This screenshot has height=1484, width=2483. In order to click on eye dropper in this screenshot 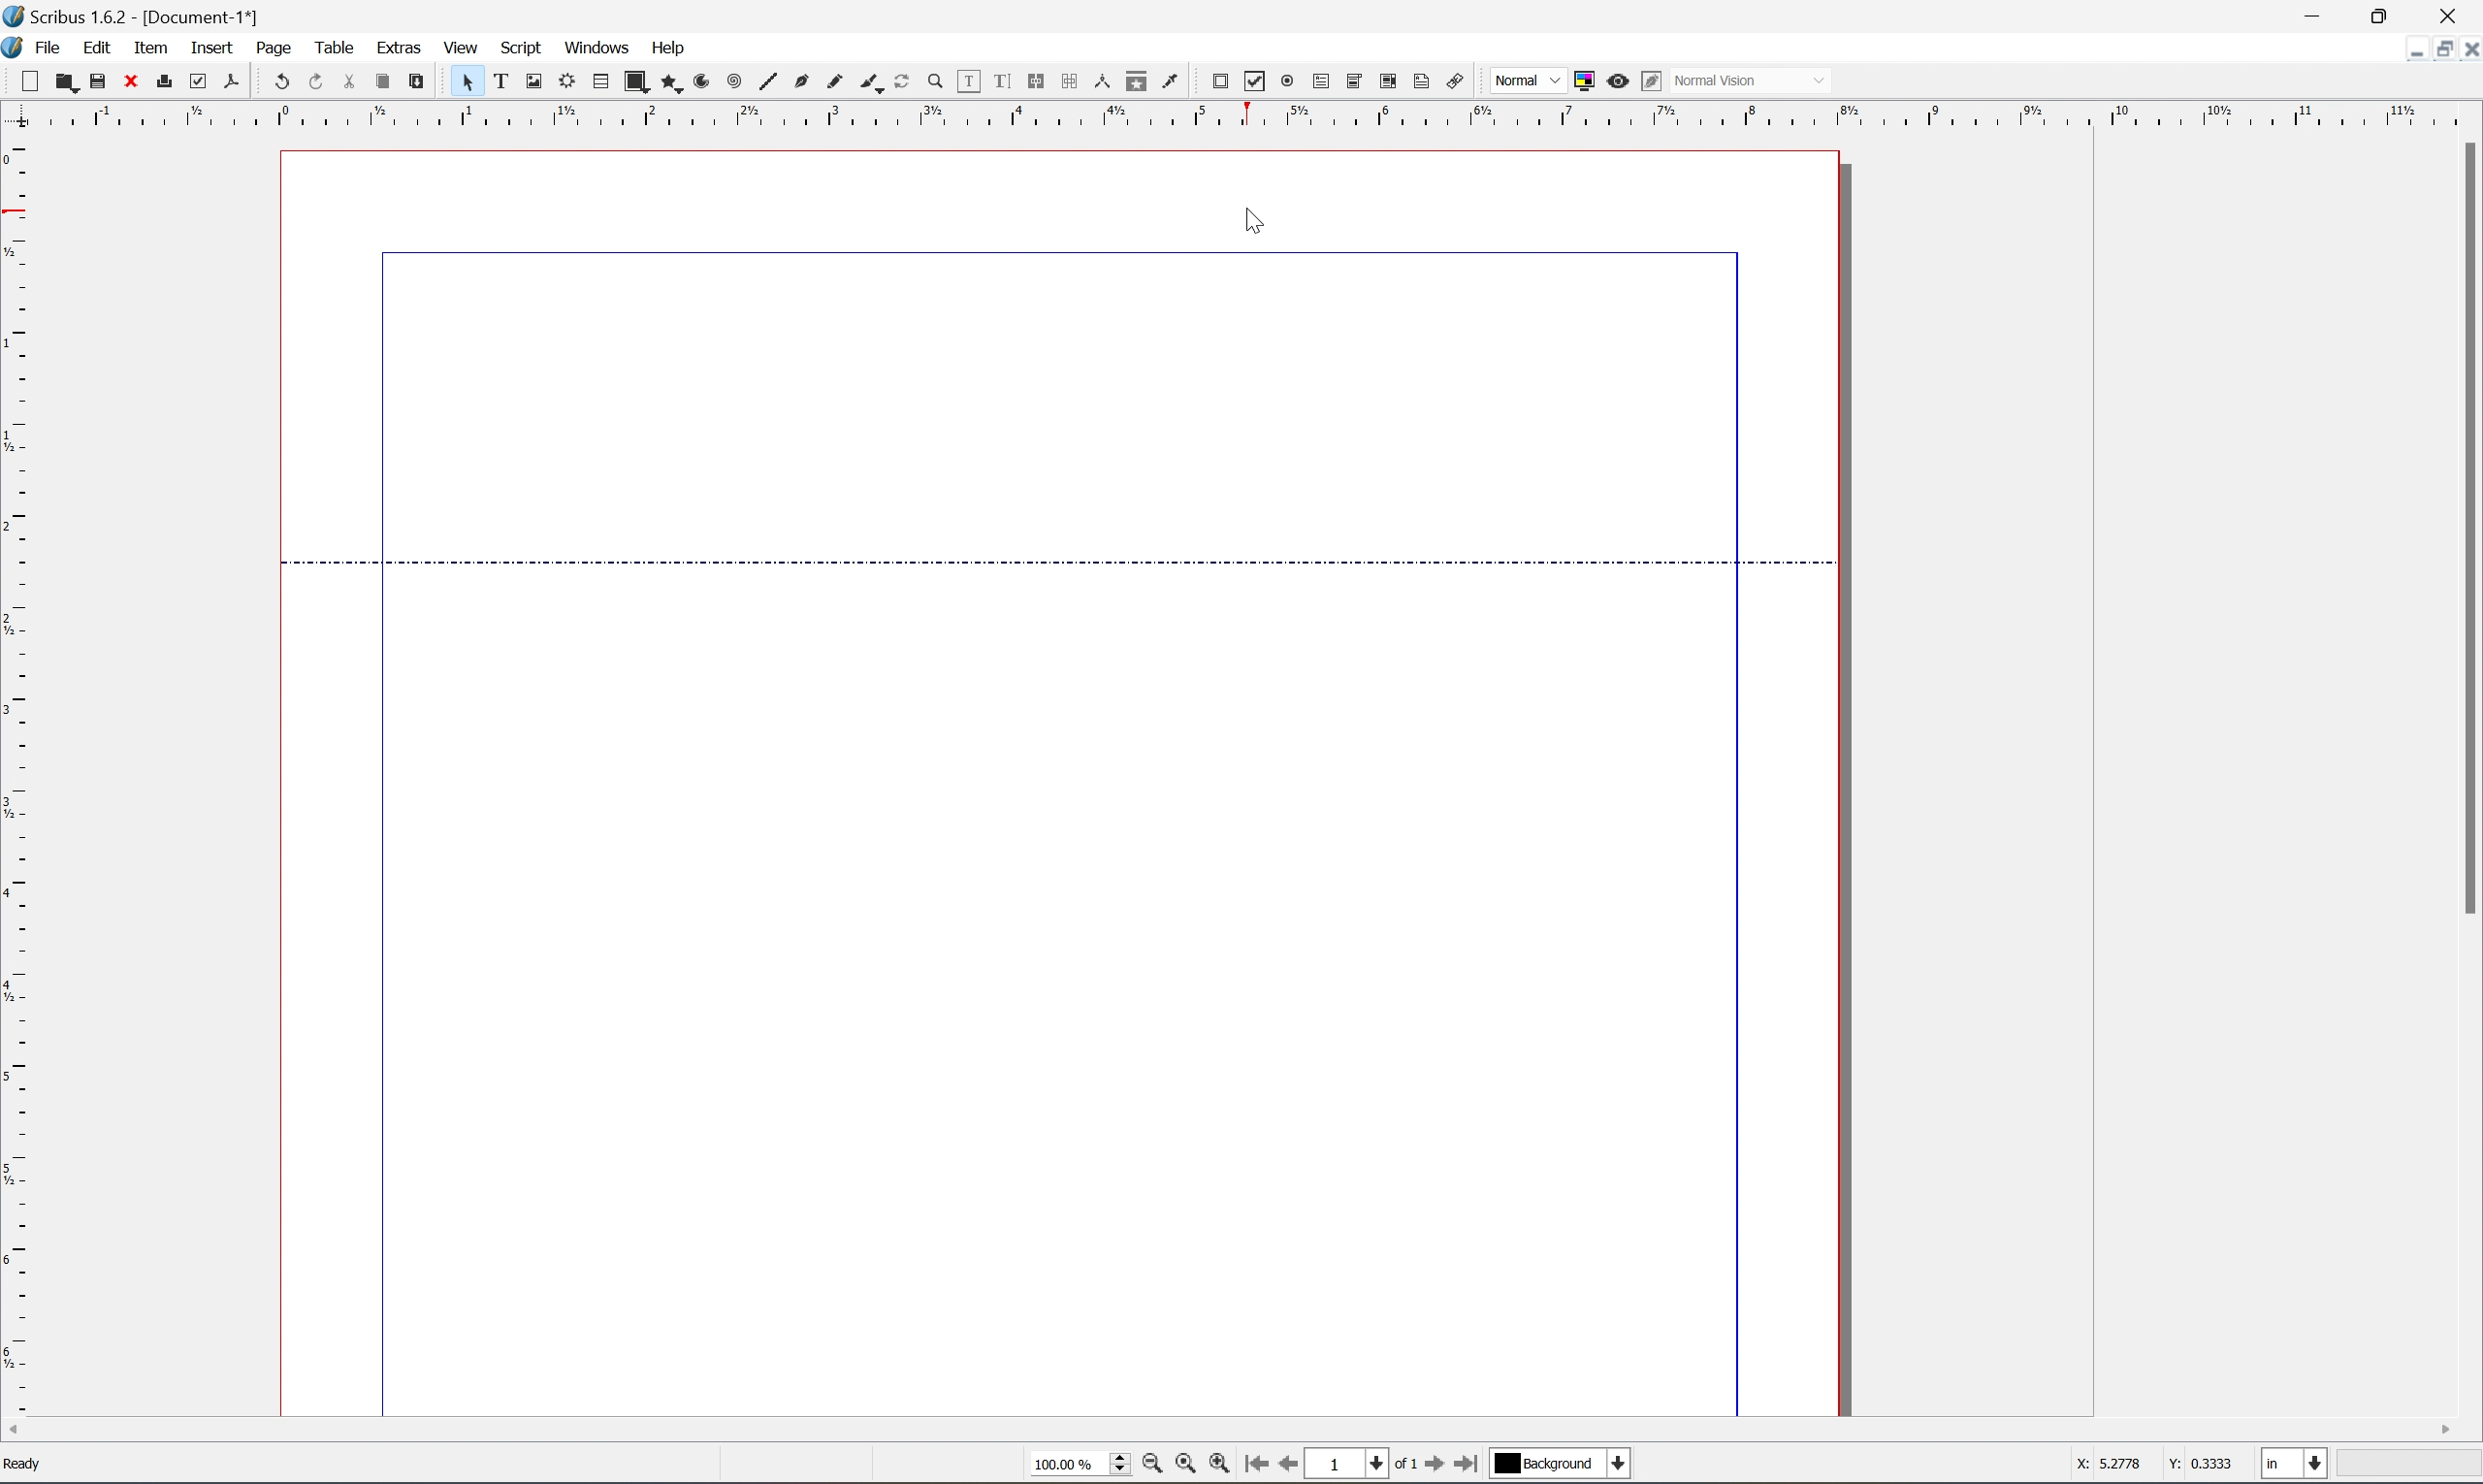, I will do `click(1175, 82)`.